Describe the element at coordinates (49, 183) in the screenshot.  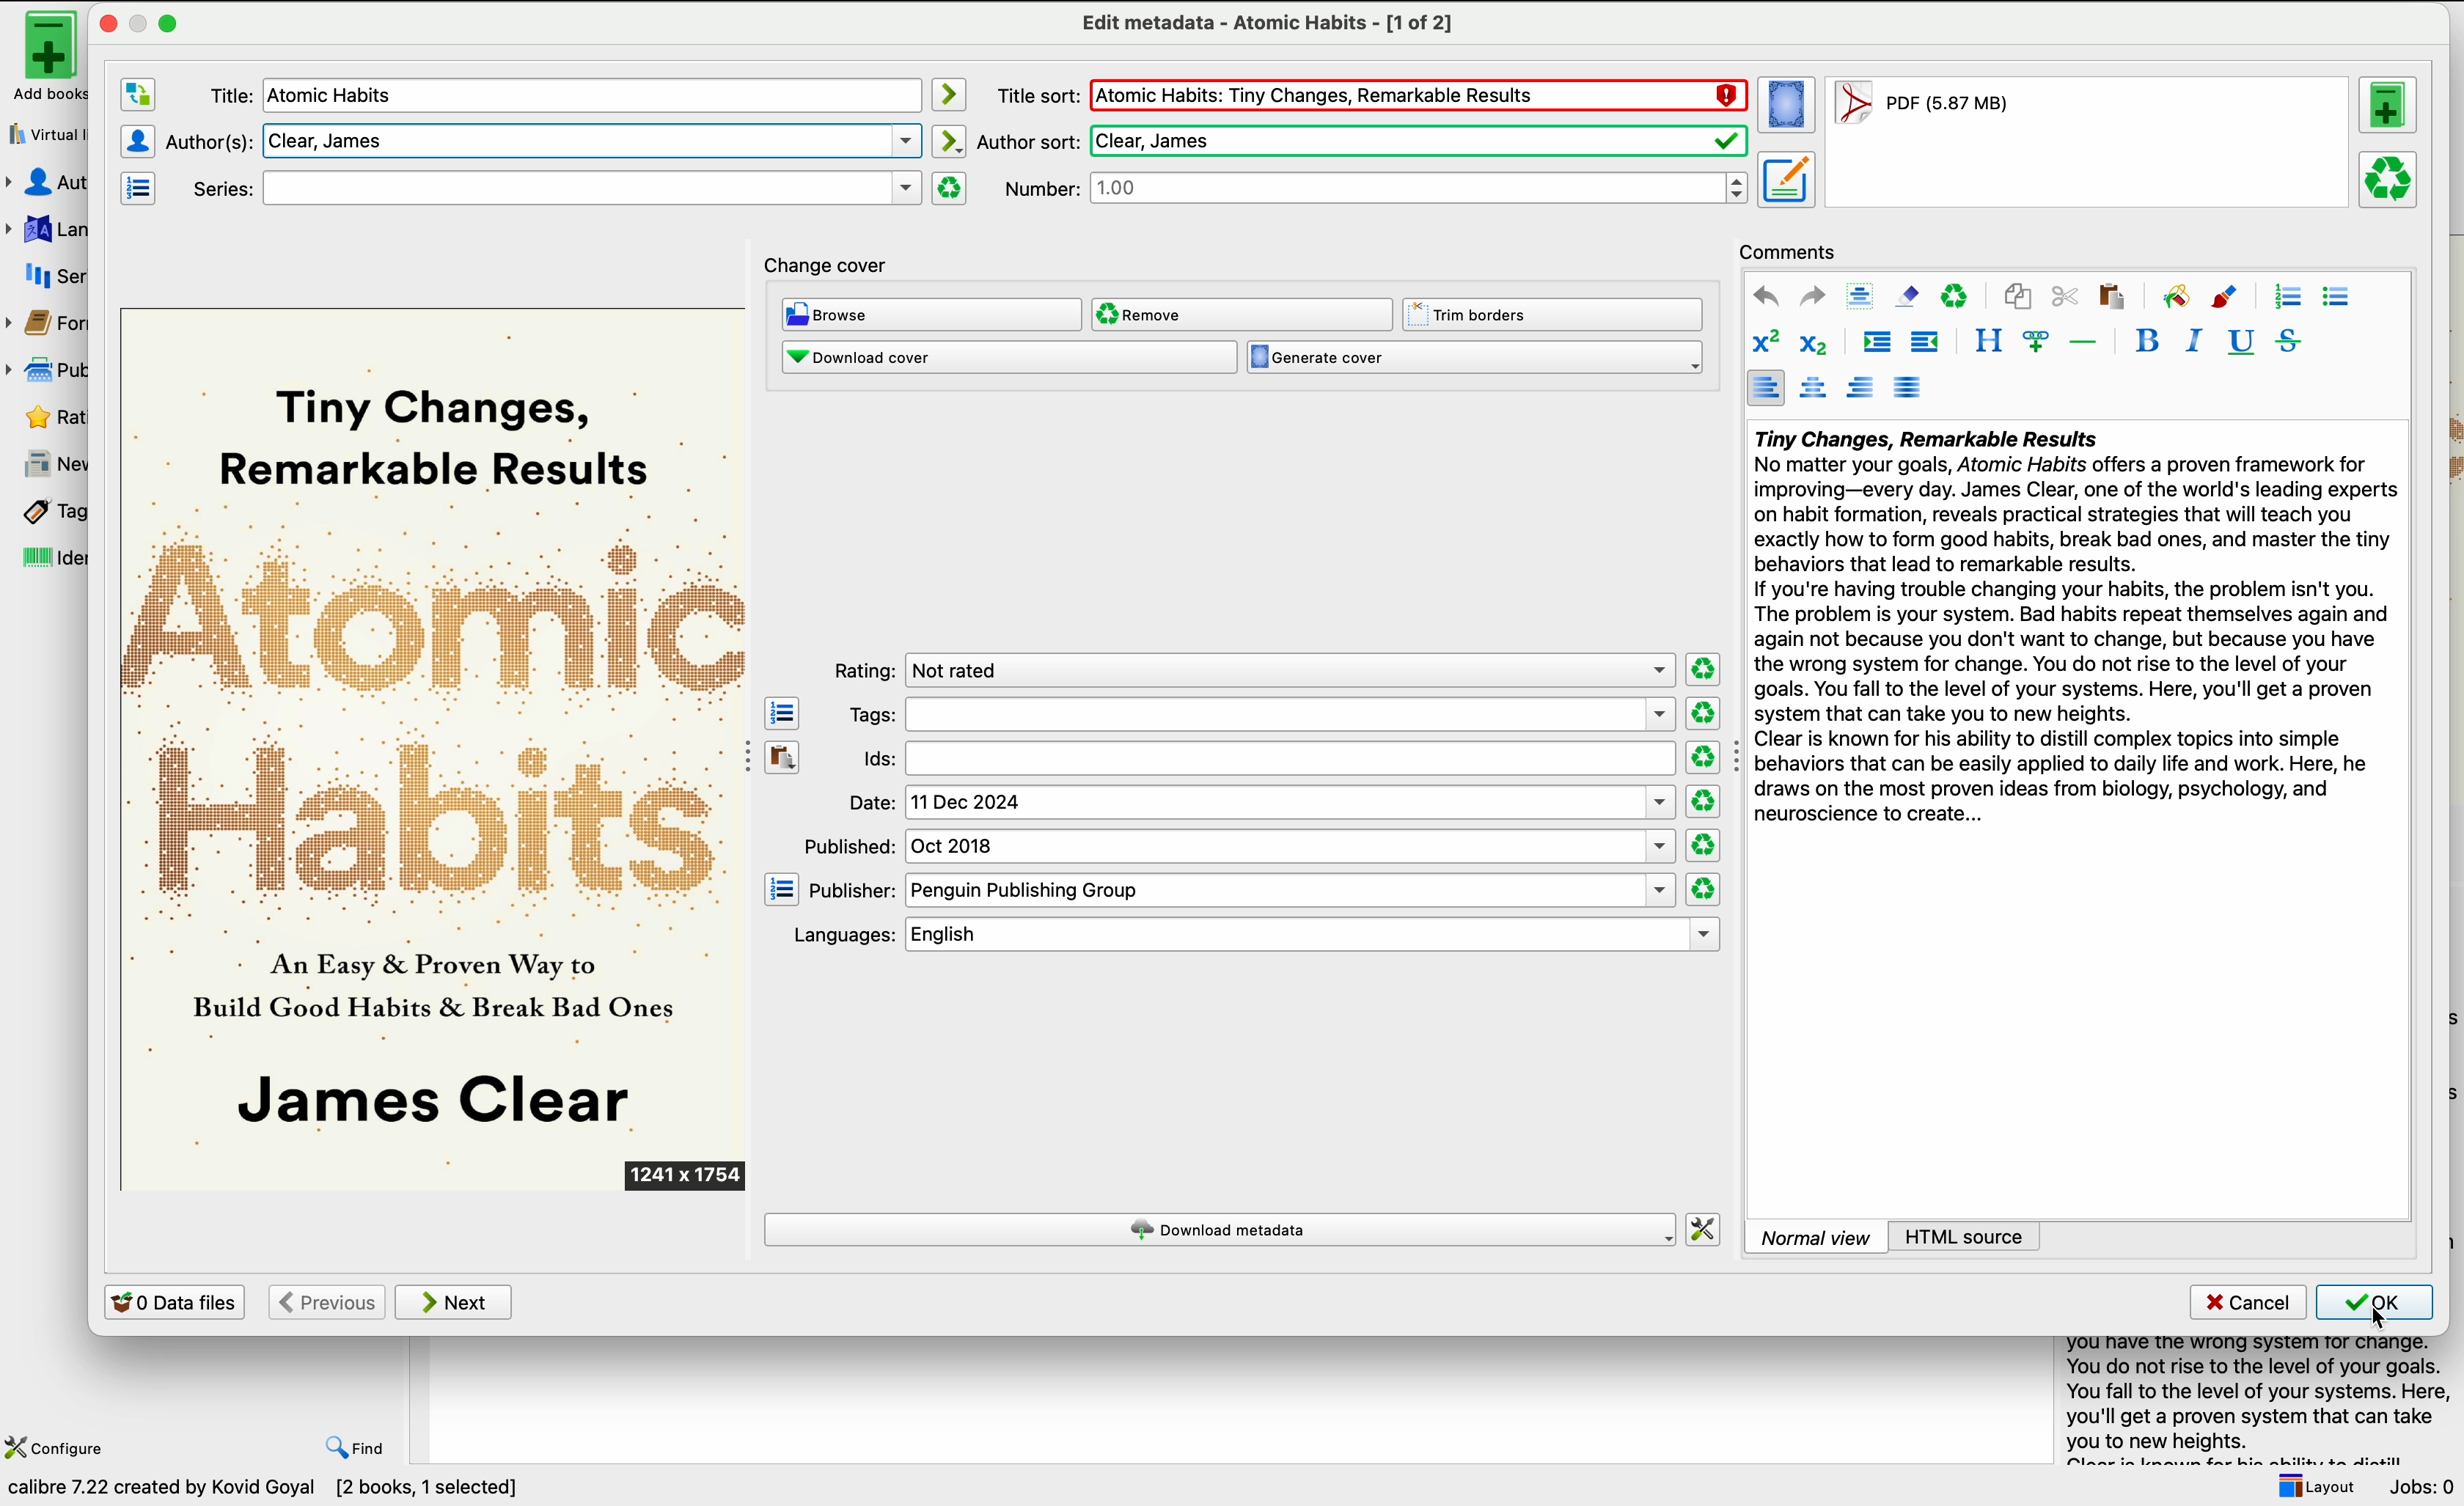
I see `authors` at that location.